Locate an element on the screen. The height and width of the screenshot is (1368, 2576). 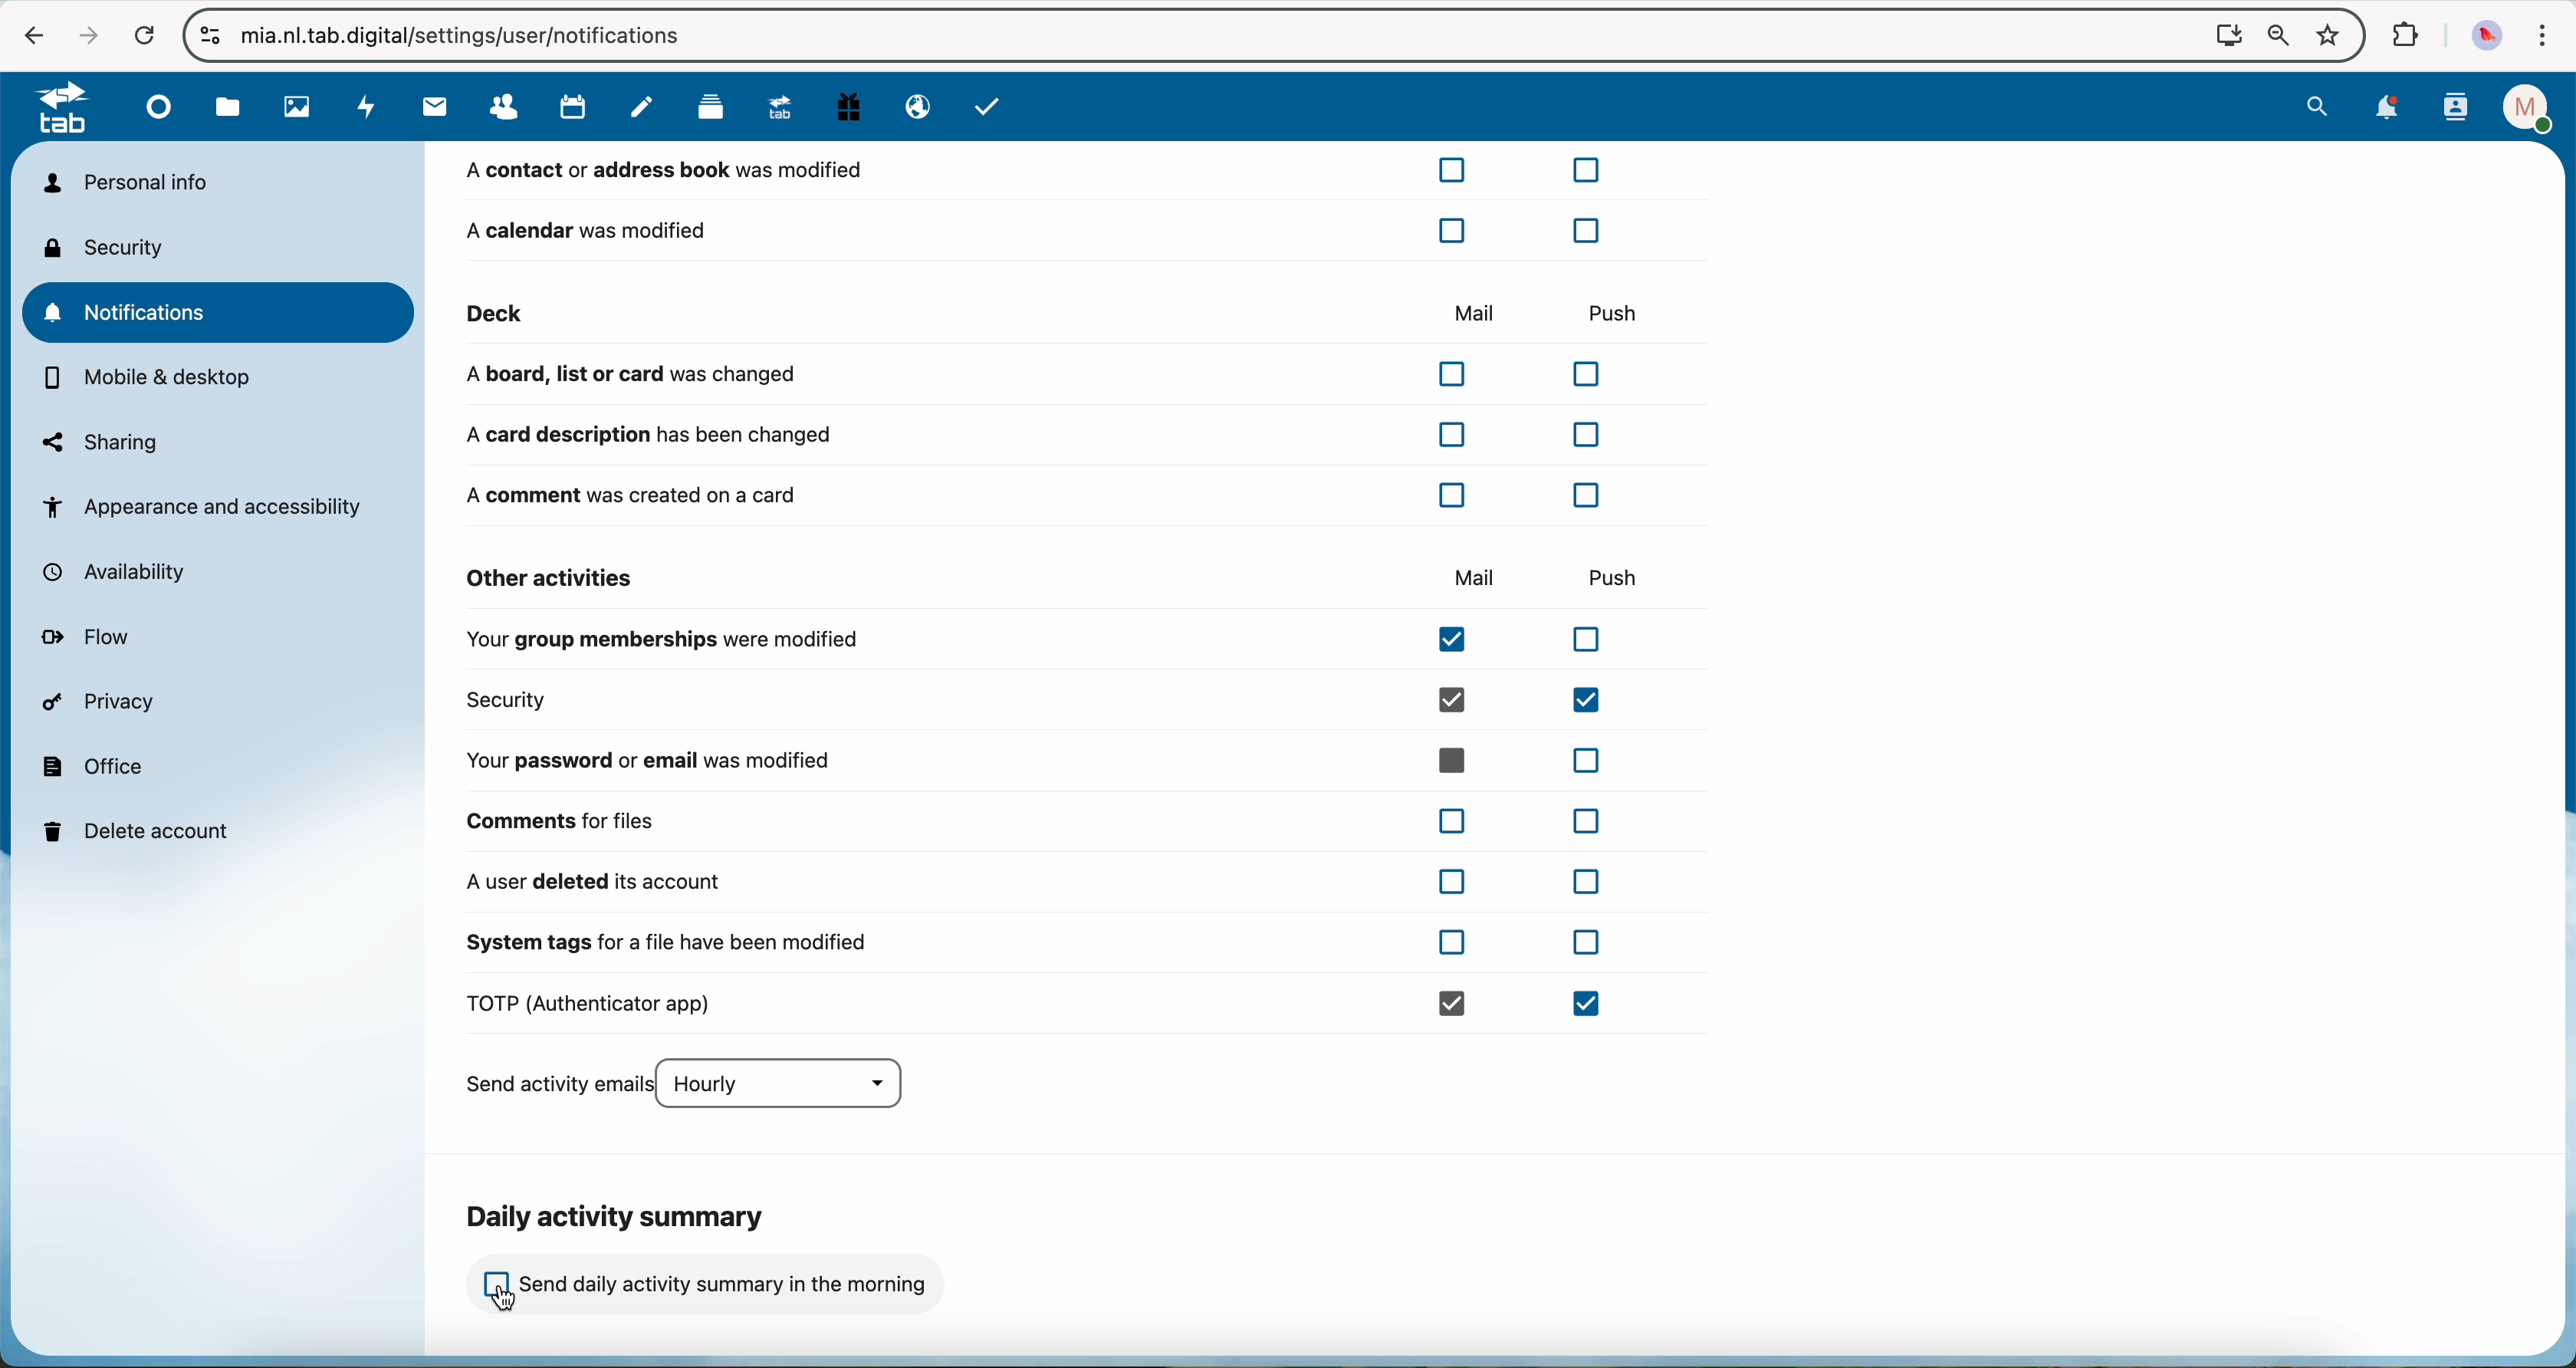
customize and control Google Chrome is located at coordinates (2545, 36).